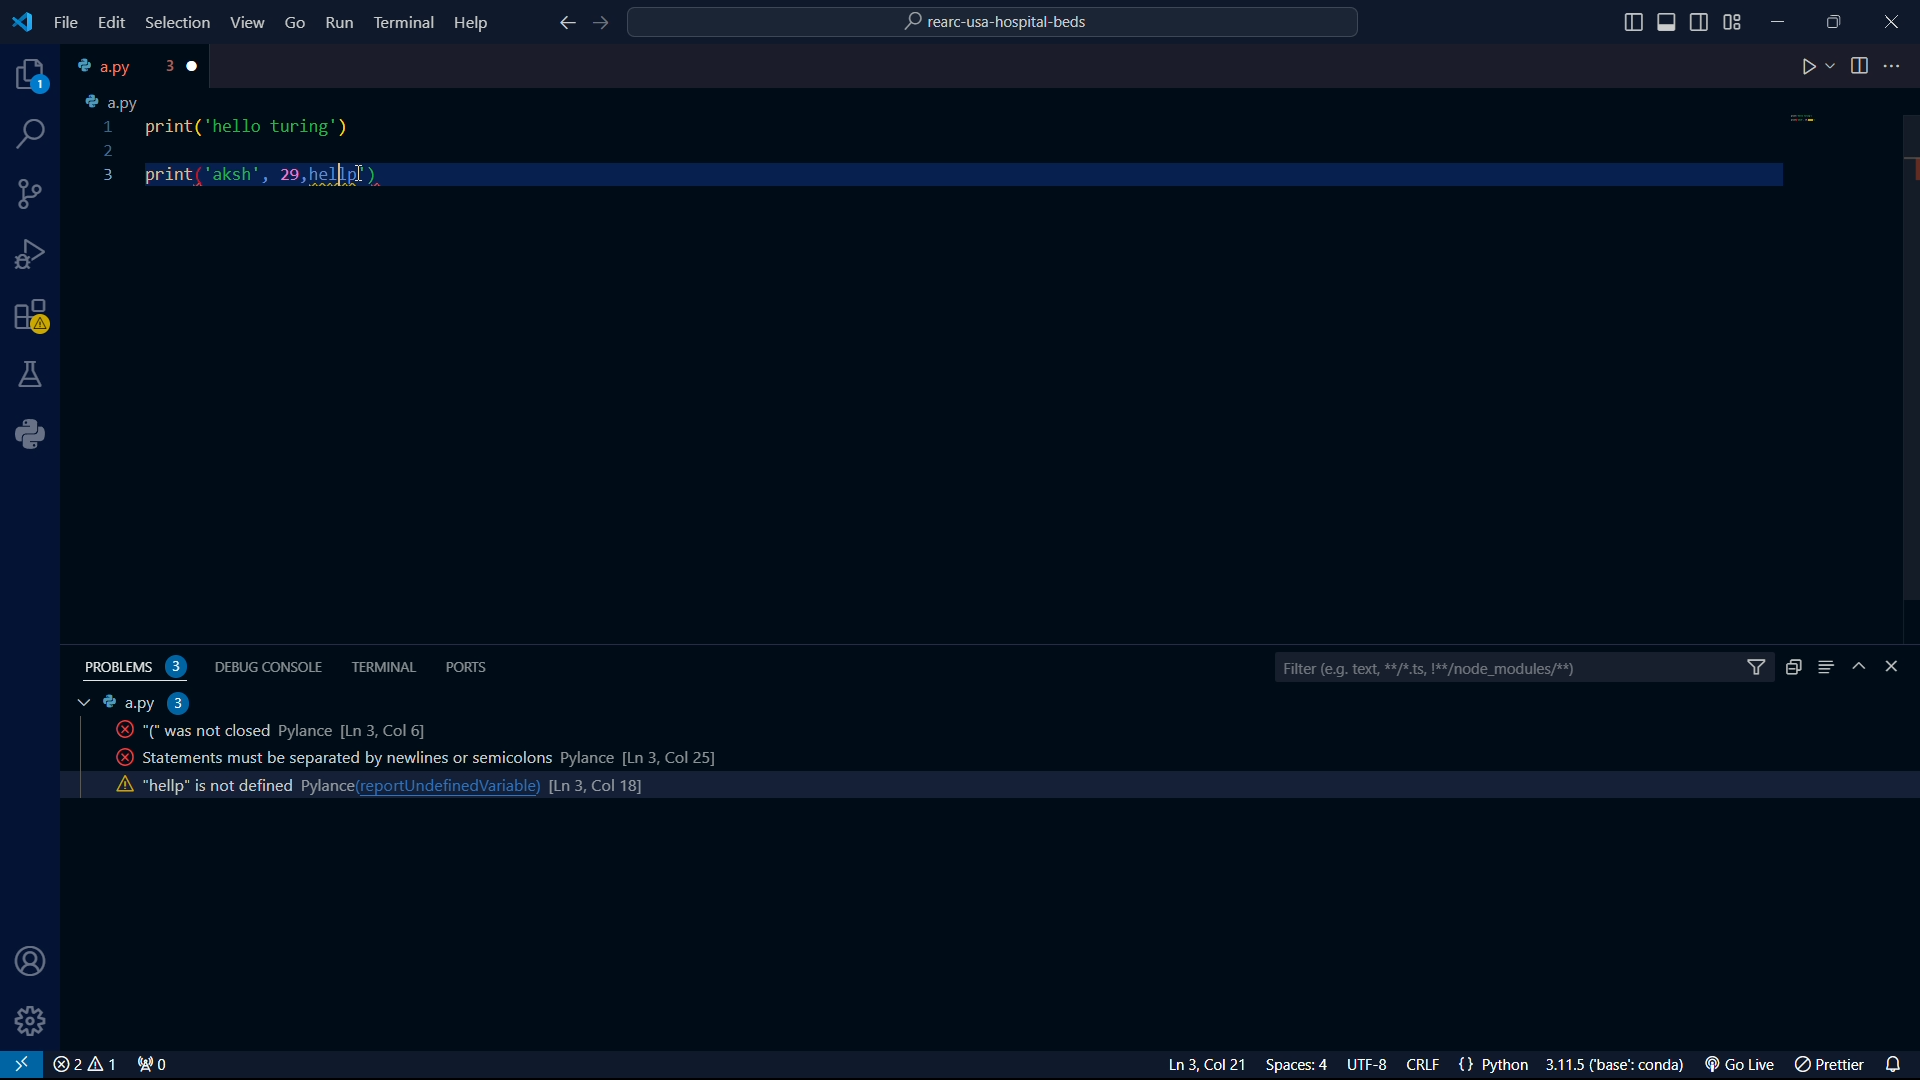 Image resolution: width=1920 pixels, height=1080 pixels. I want to click on Spaces: 4, so click(1301, 1065).